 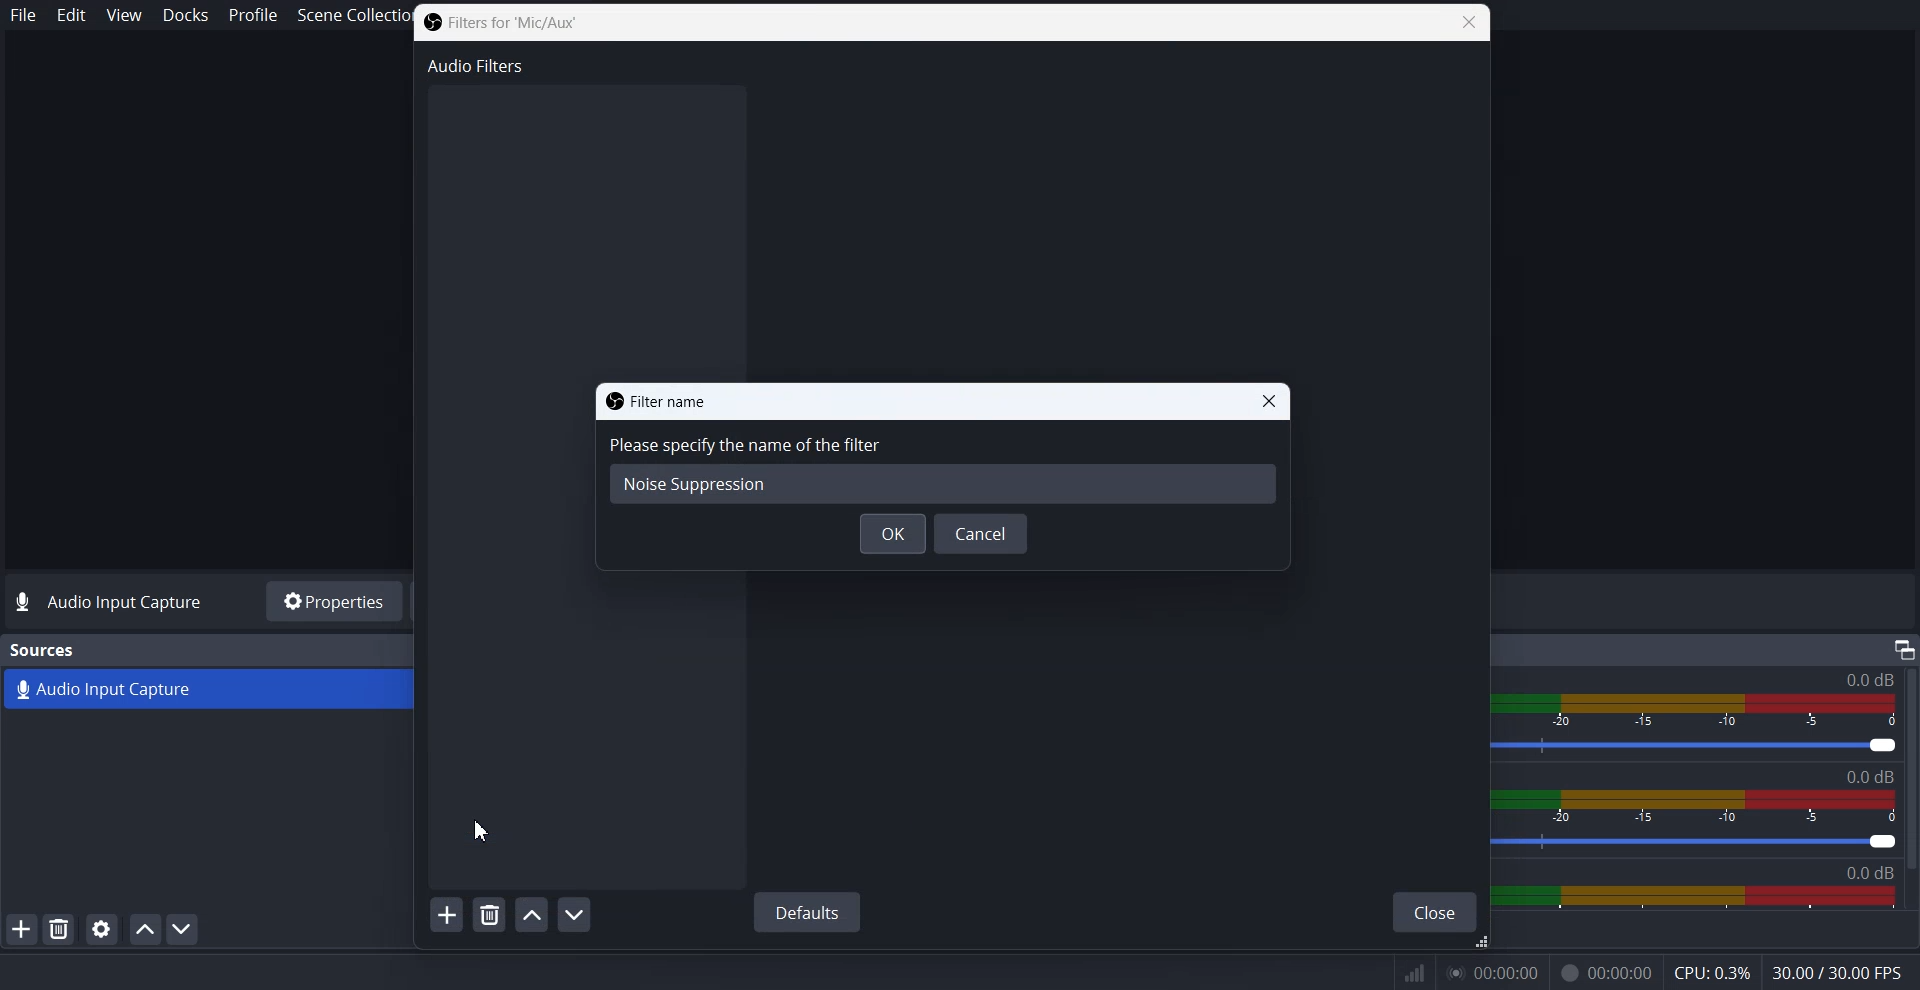 I want to click on 0.00db, so click(x=1883, y=872).